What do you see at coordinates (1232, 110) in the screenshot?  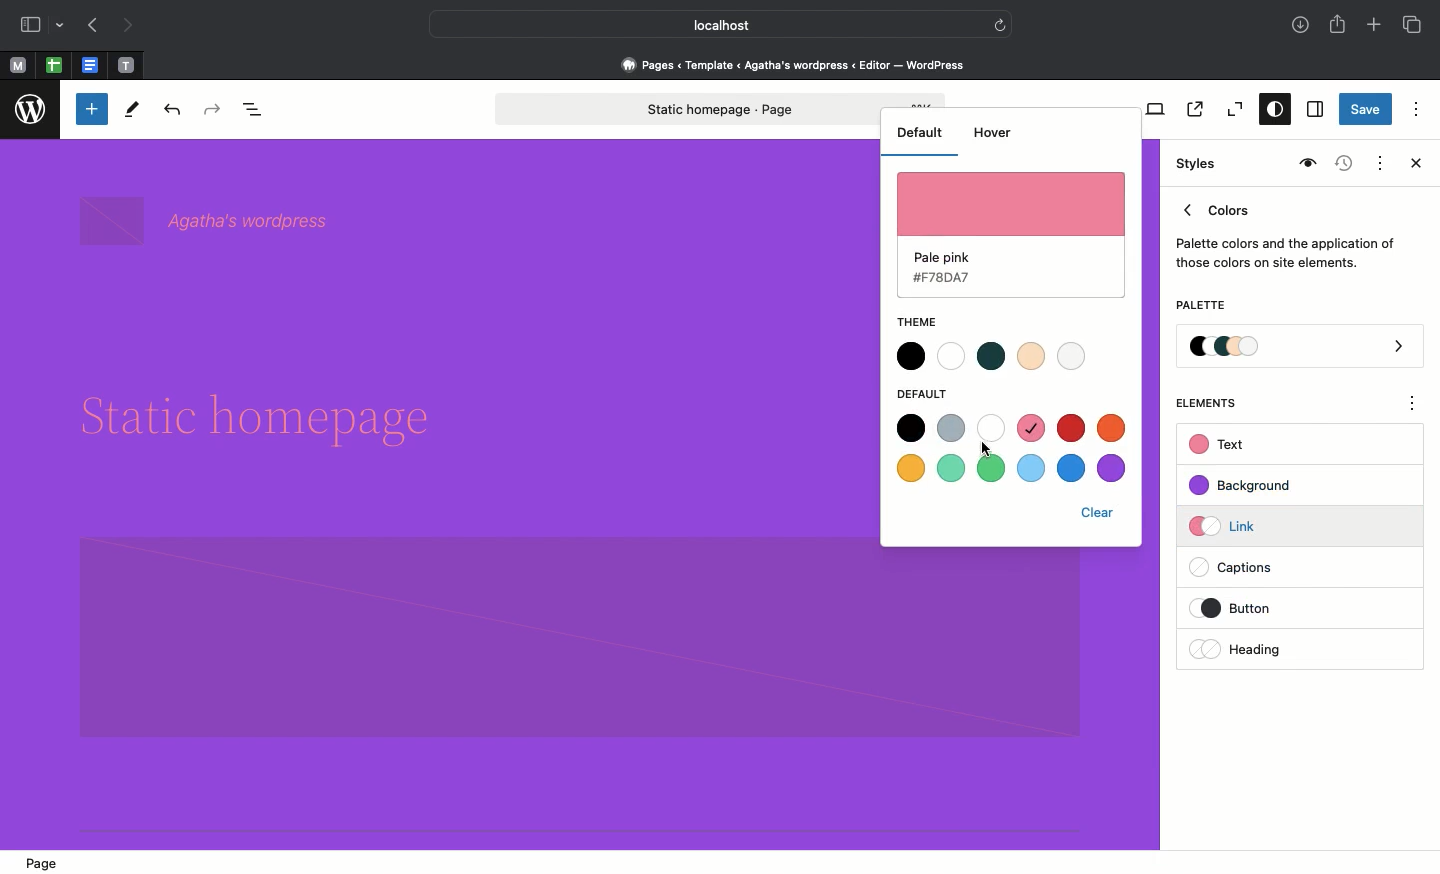 I see `Zoom out` at bounding box center [1232, 110].